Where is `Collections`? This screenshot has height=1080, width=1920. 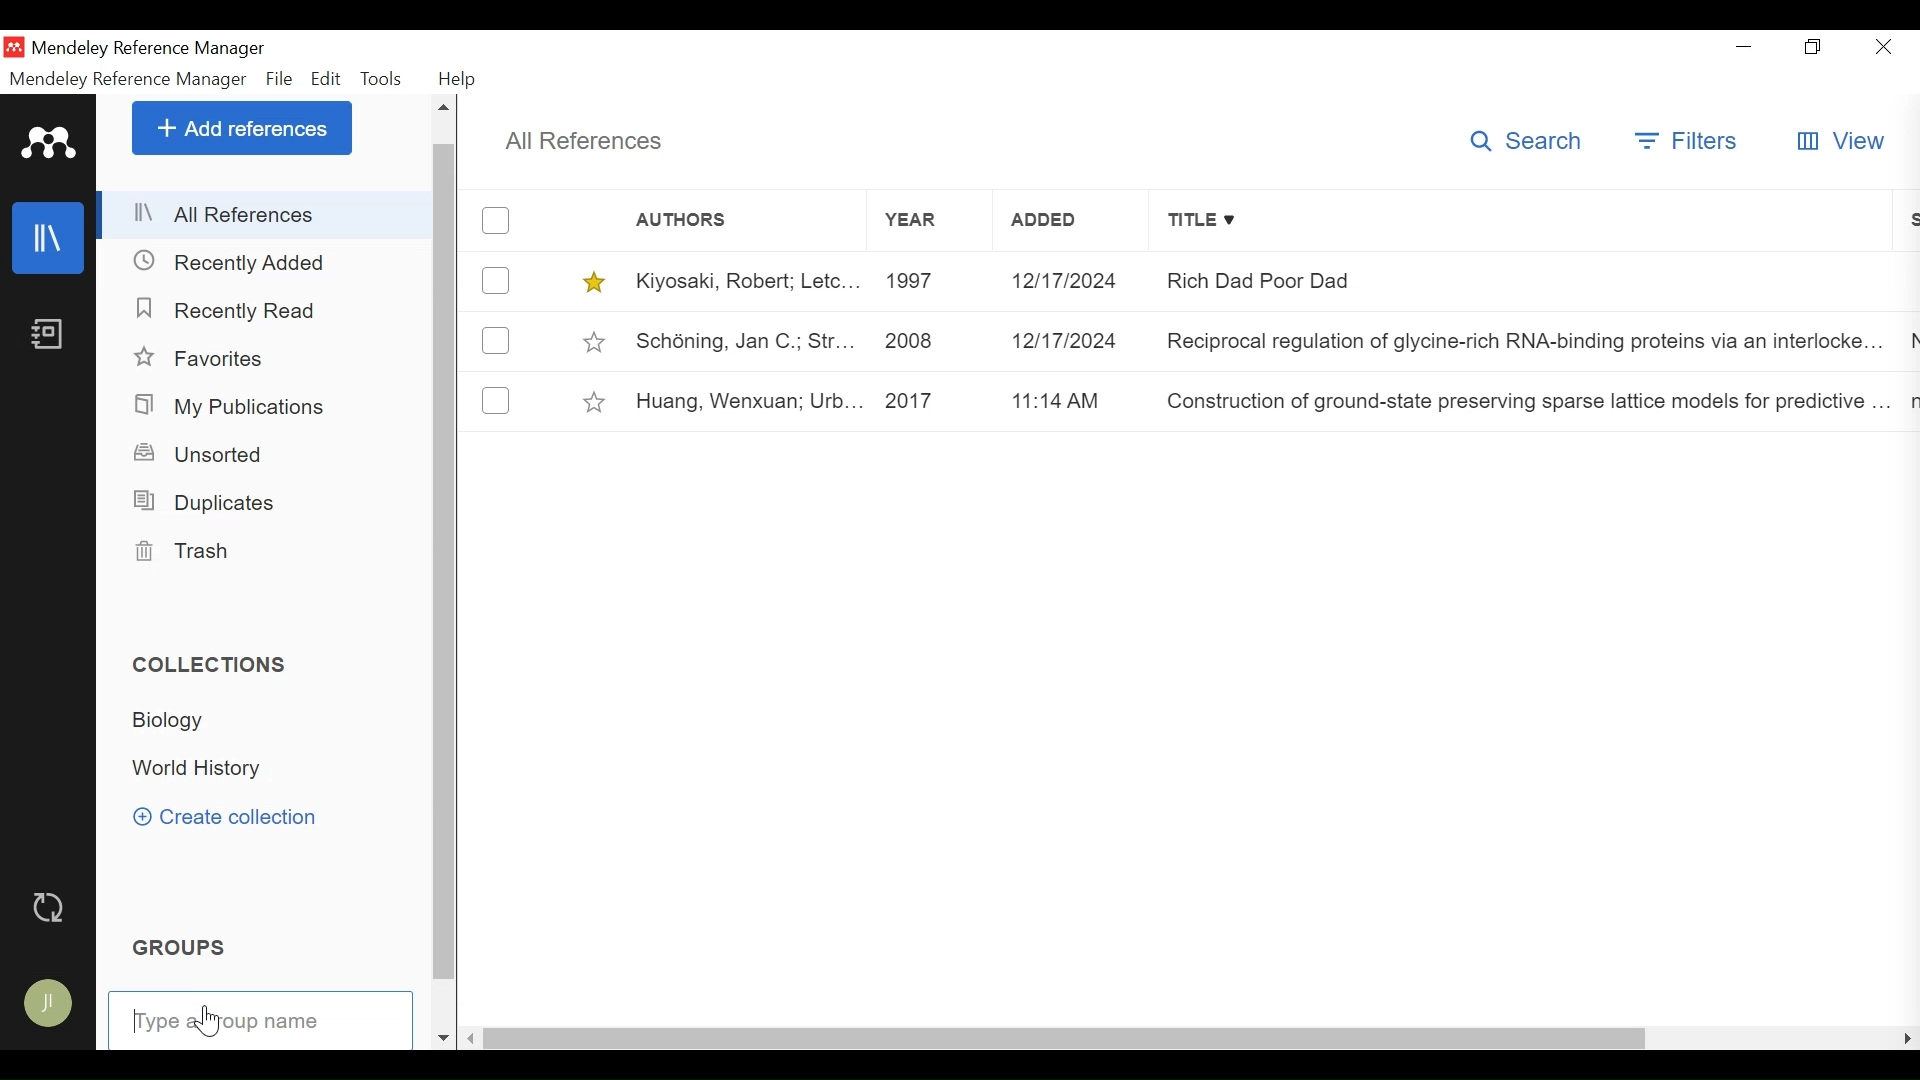 Collections is located at coordinates (209, 662).